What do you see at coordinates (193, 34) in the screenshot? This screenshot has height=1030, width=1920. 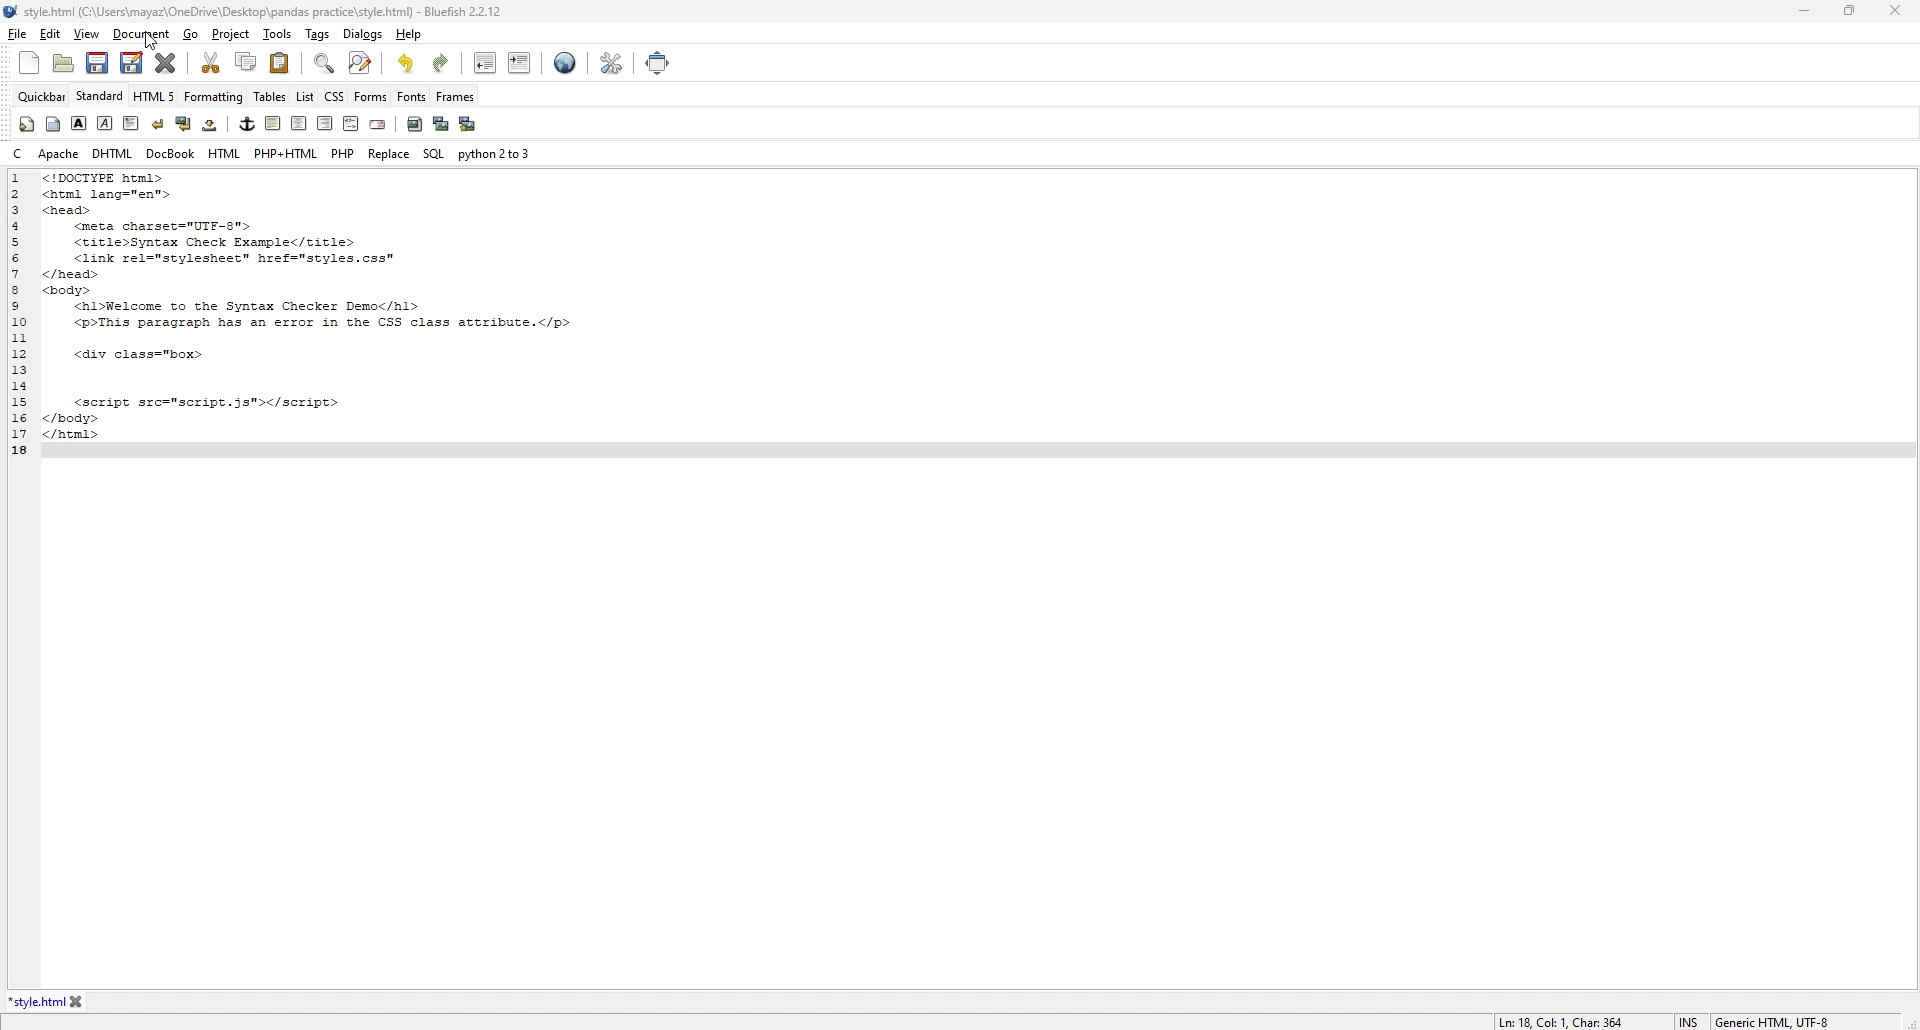 I see `go` at bounding box center [193, 34].